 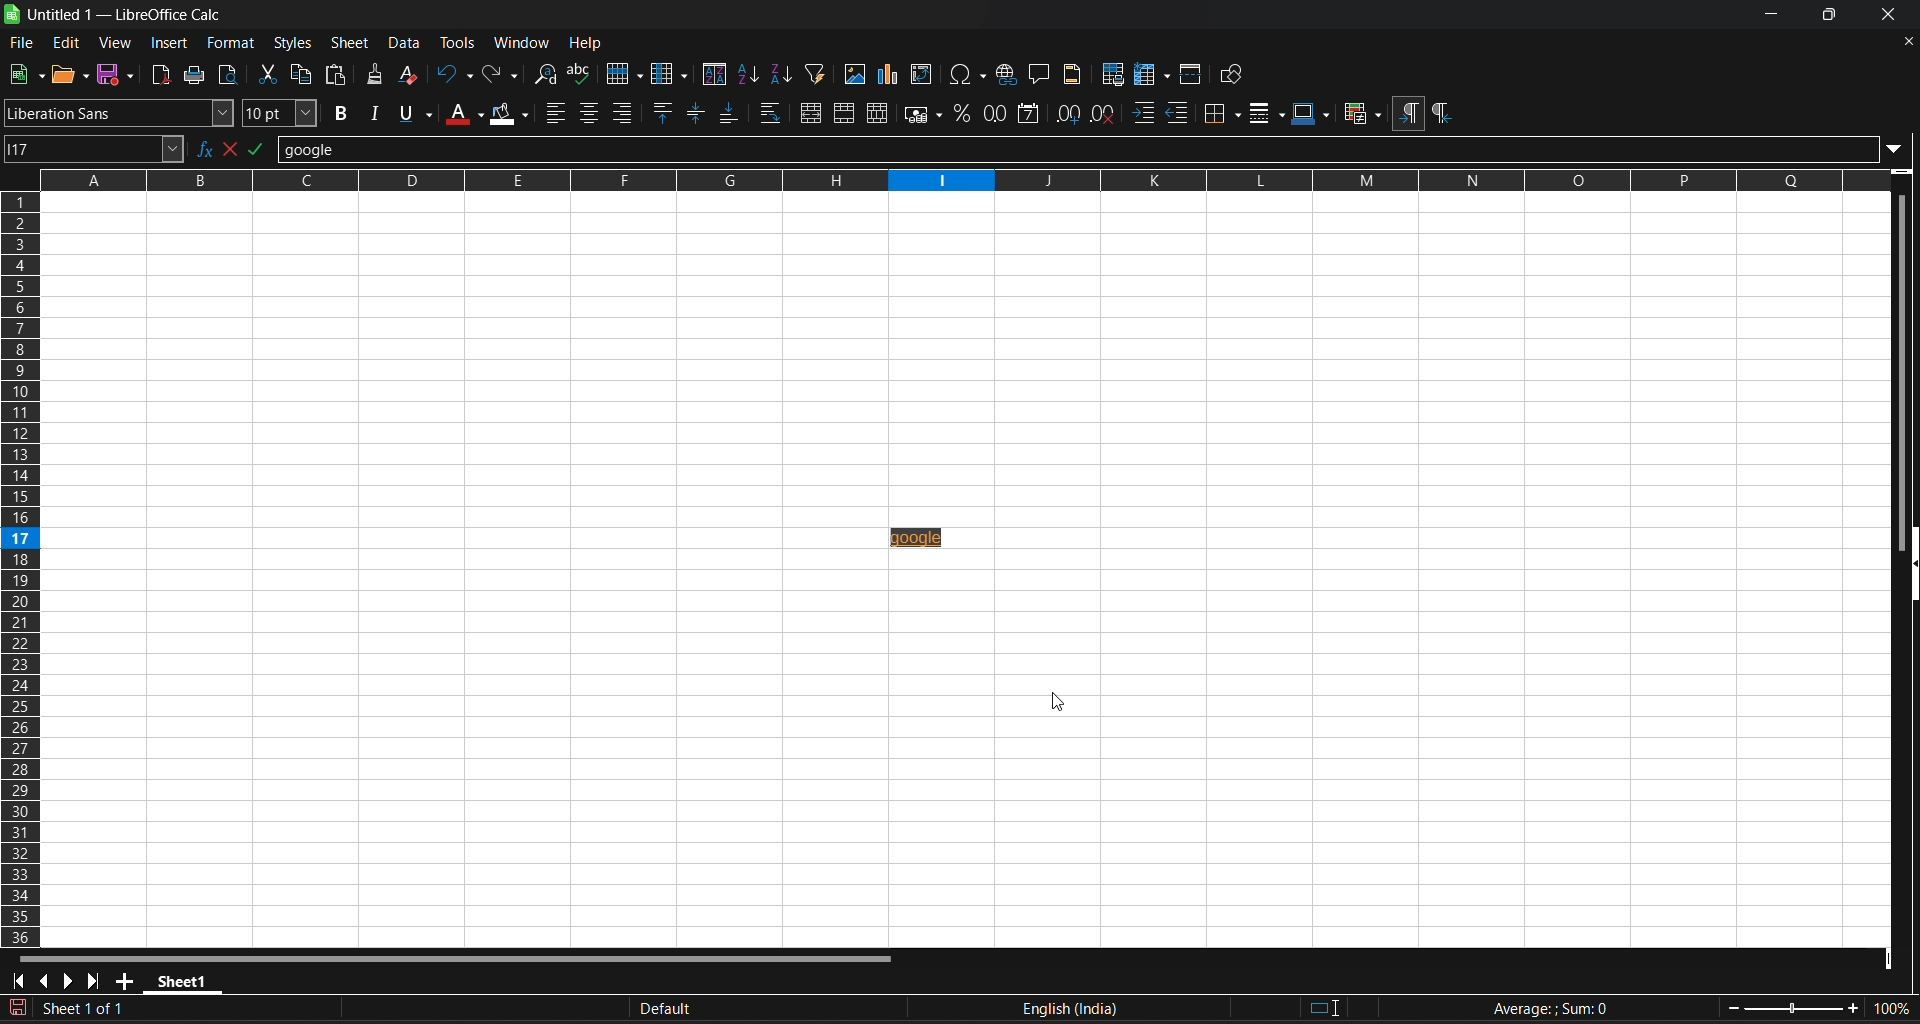 I want to click on clear direct formatting, so click(x=411, y=76).